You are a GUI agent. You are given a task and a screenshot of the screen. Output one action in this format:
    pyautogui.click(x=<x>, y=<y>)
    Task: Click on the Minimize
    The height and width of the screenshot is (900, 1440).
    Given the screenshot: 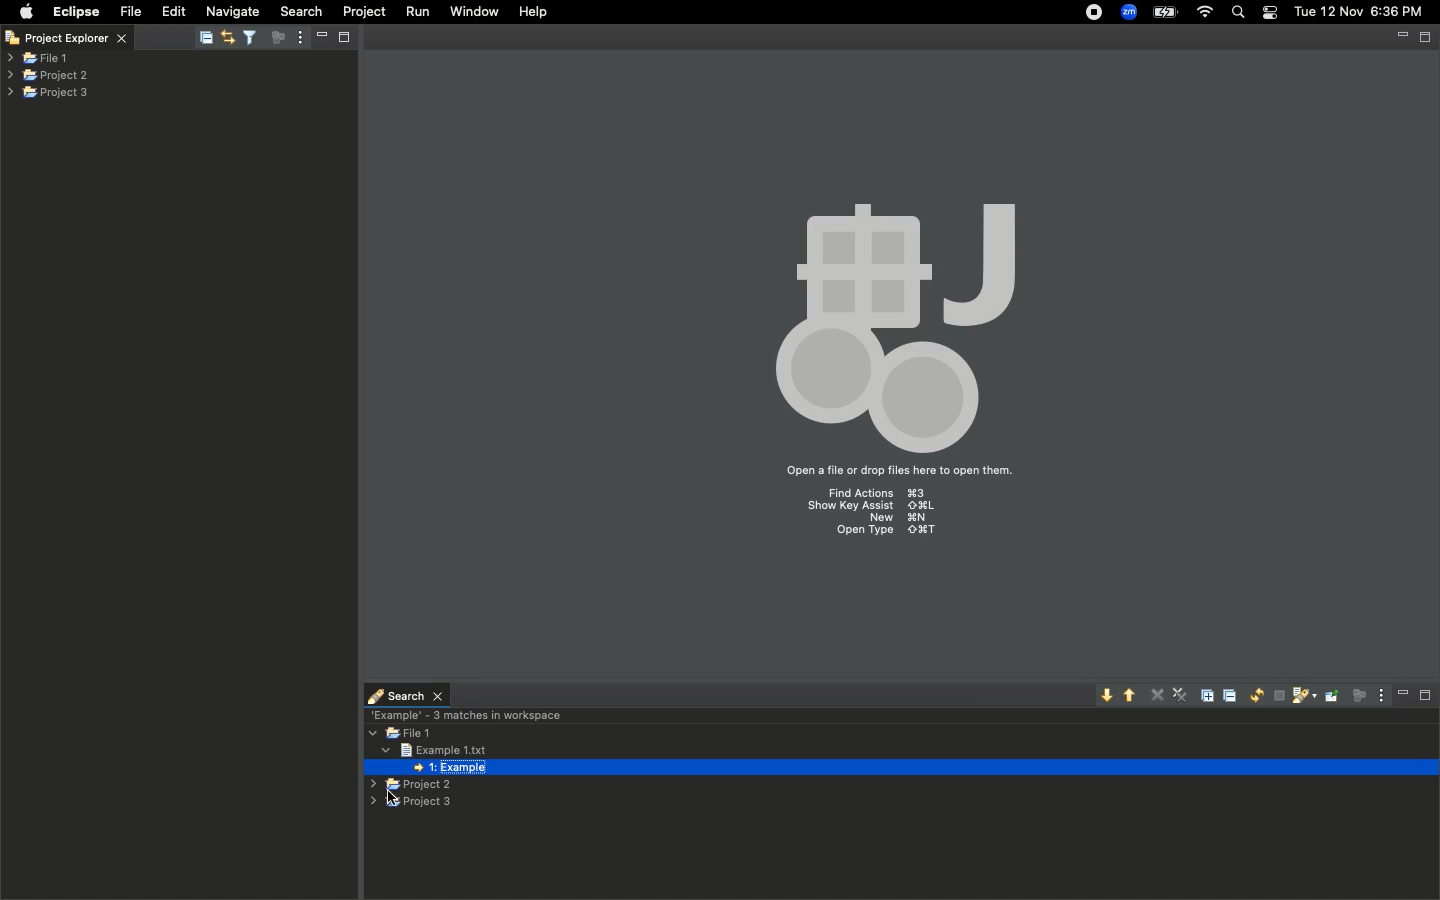 What is the action you would take?
    pyautogui.click(x=1403, y=694)
    